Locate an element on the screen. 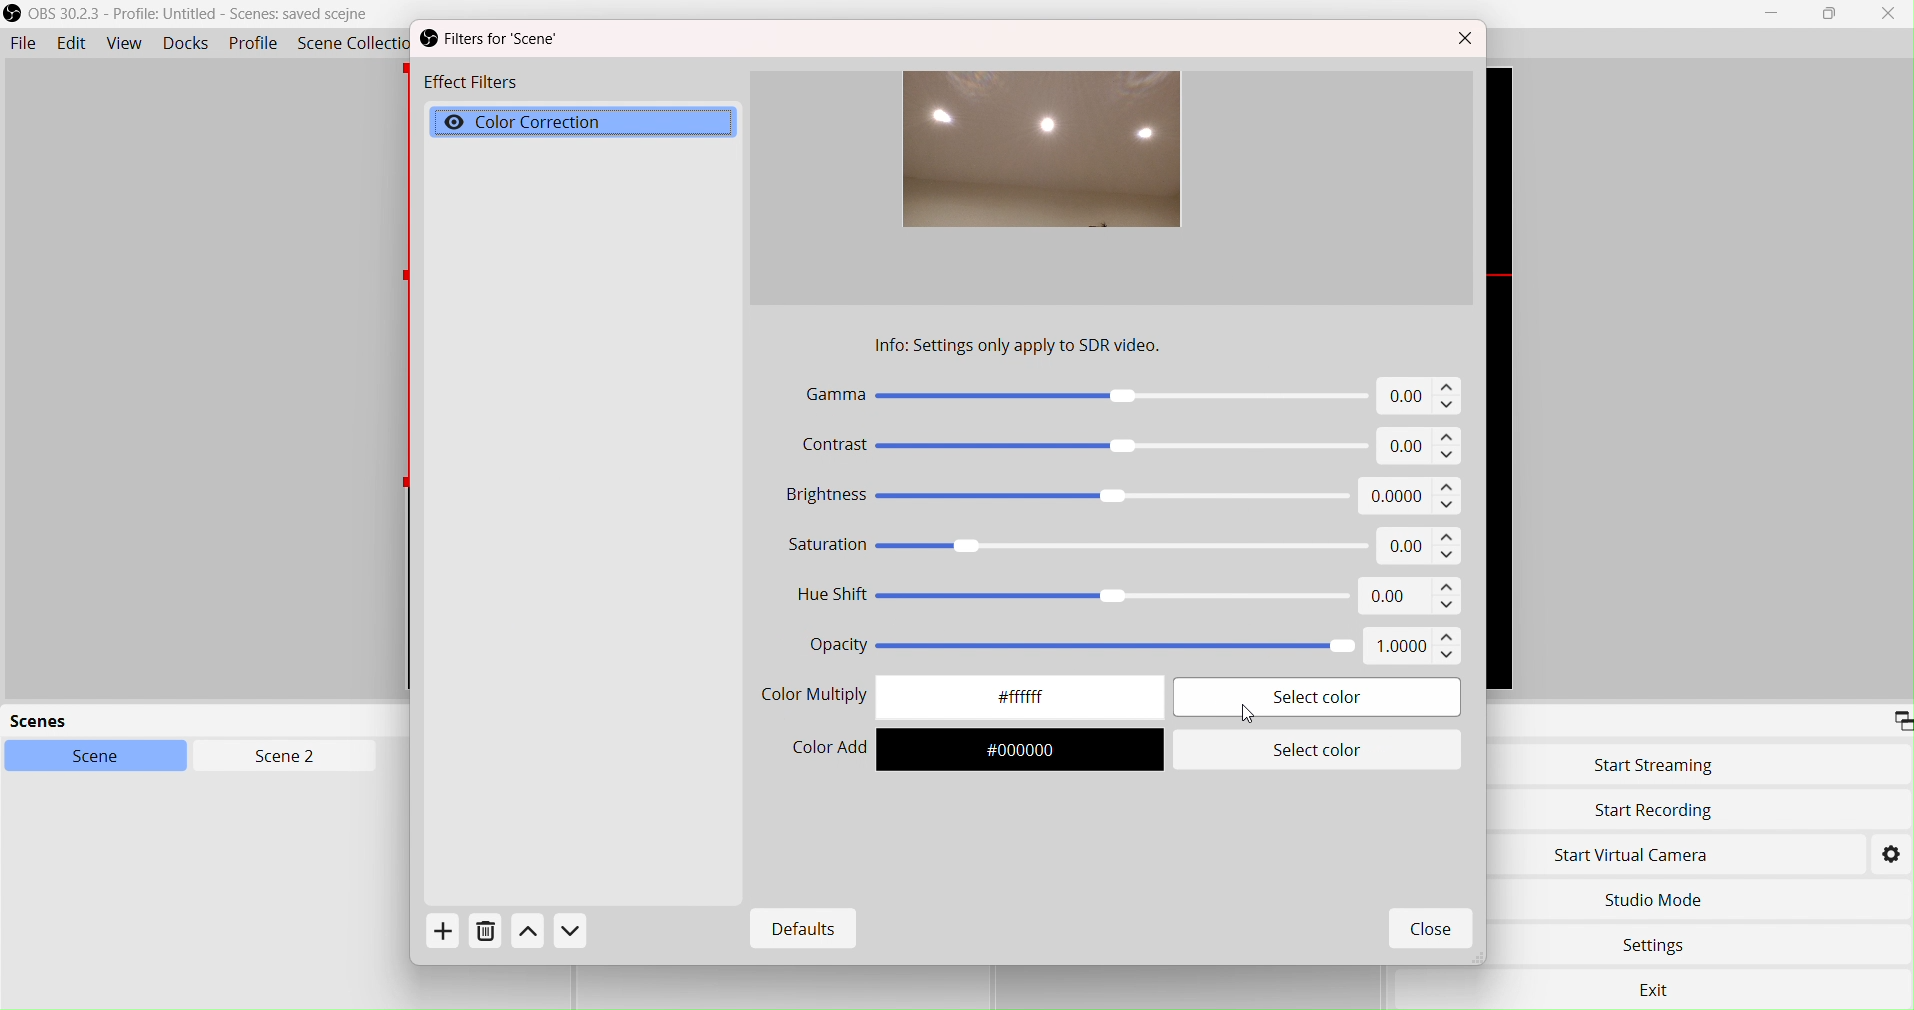 The width and height of the screenshot is (1914, 1010). 1 is located at coordinates (1415, 645).